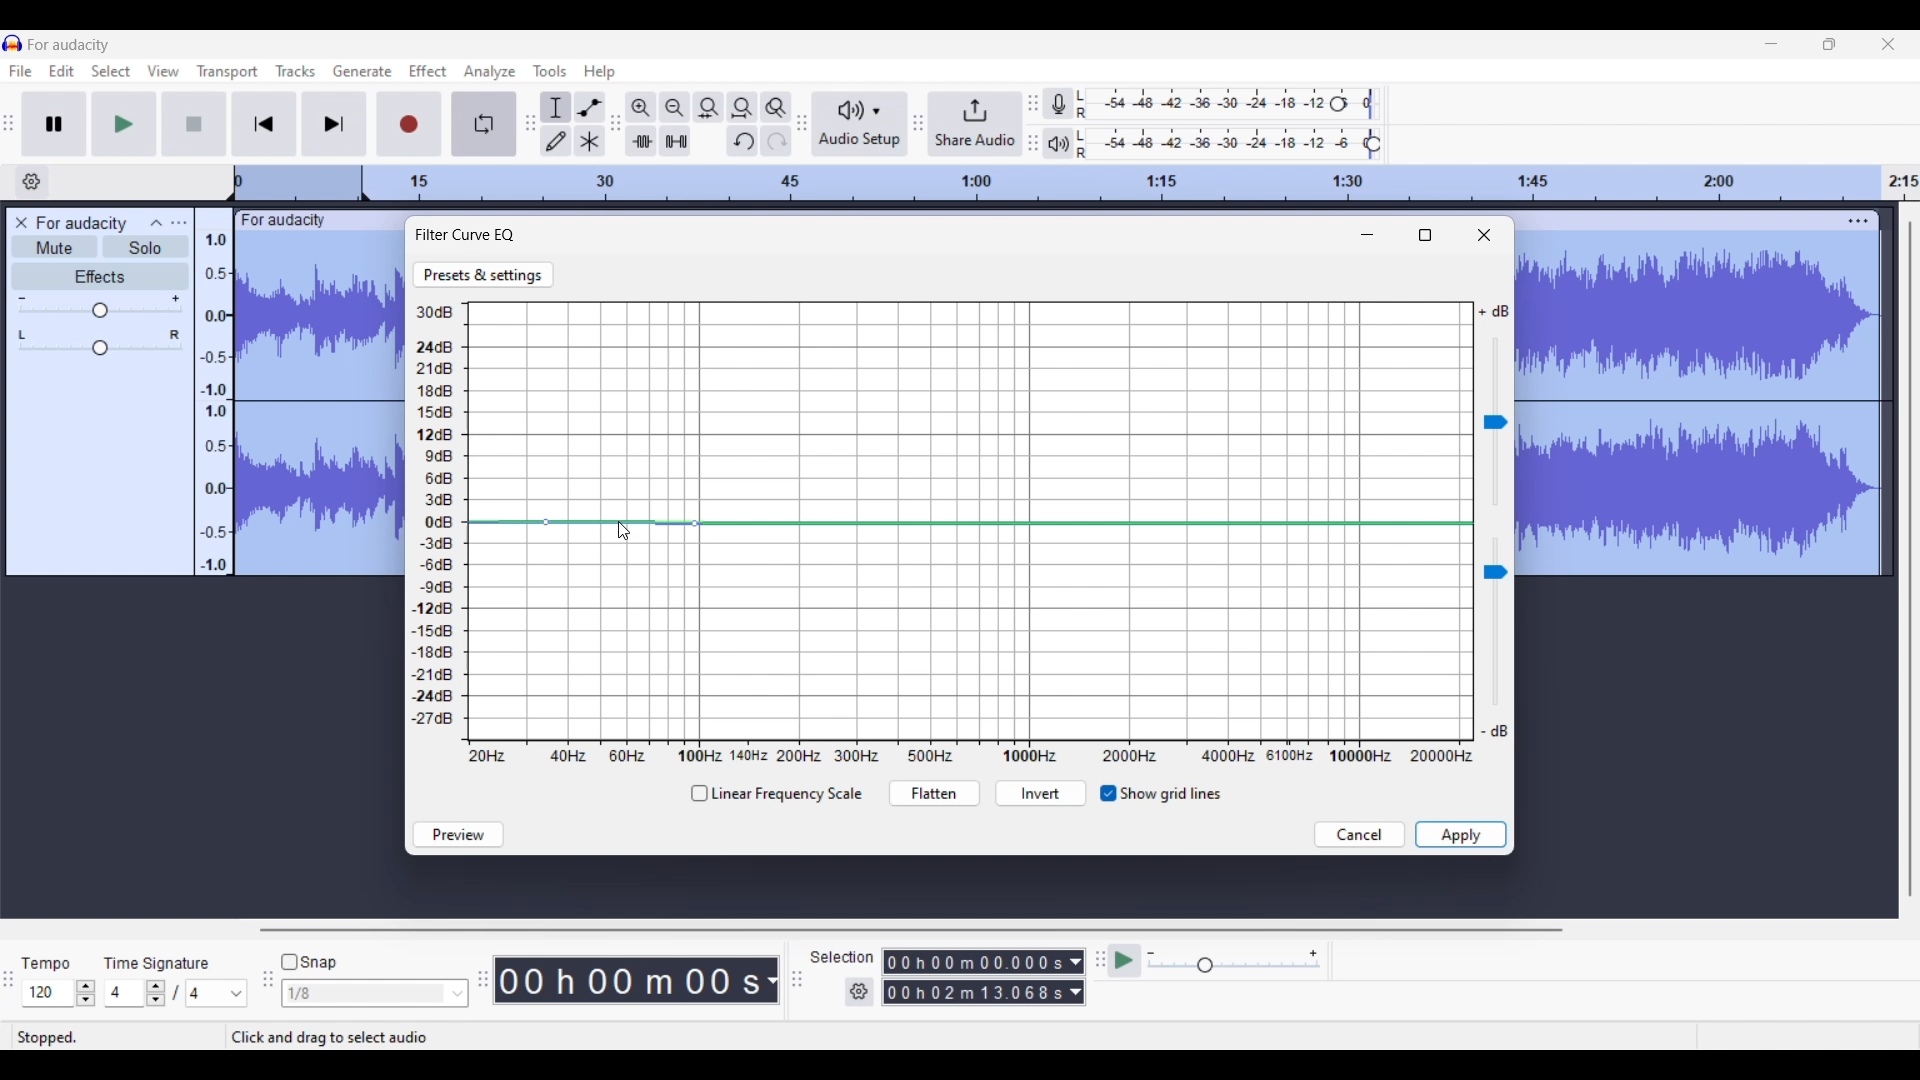  I want to click on Pan left, so click(22, 335).